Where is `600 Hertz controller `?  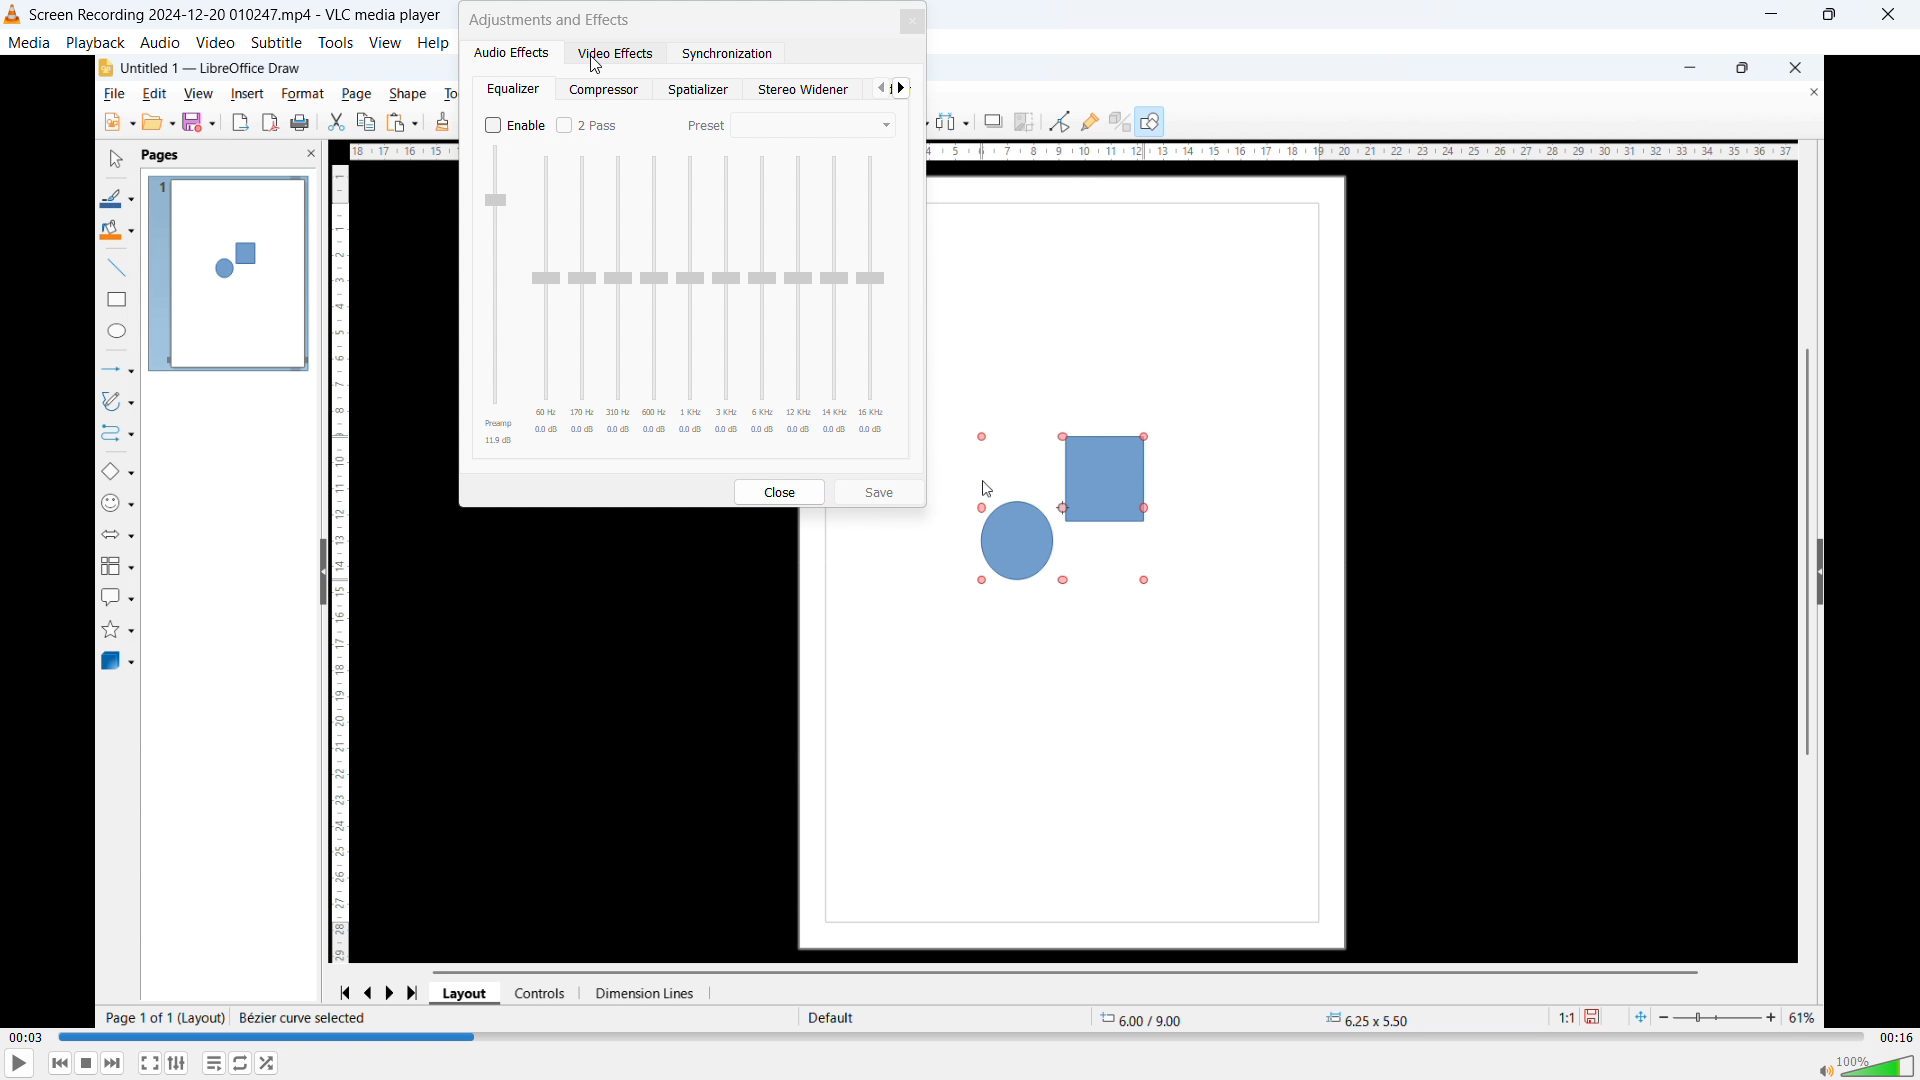 600 Hertz controller  is located at coordinates (654, 299).